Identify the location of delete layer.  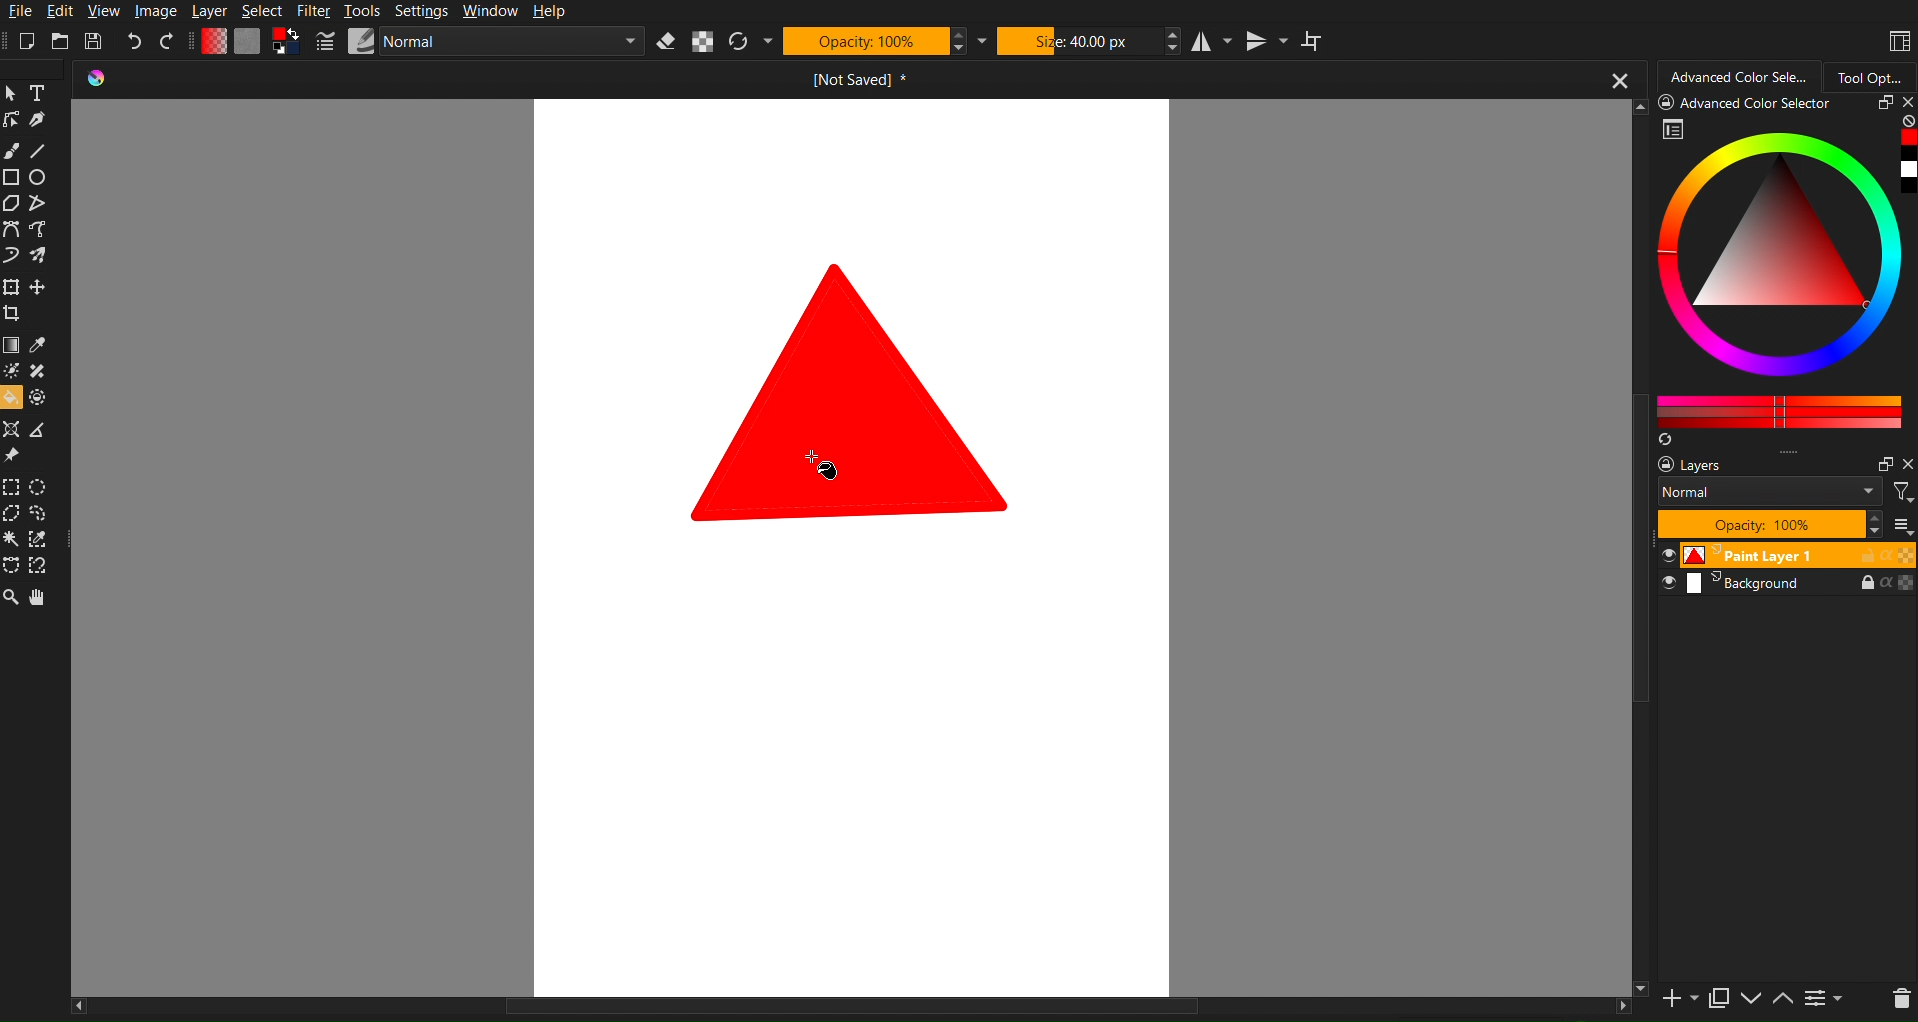
(1900, 999).